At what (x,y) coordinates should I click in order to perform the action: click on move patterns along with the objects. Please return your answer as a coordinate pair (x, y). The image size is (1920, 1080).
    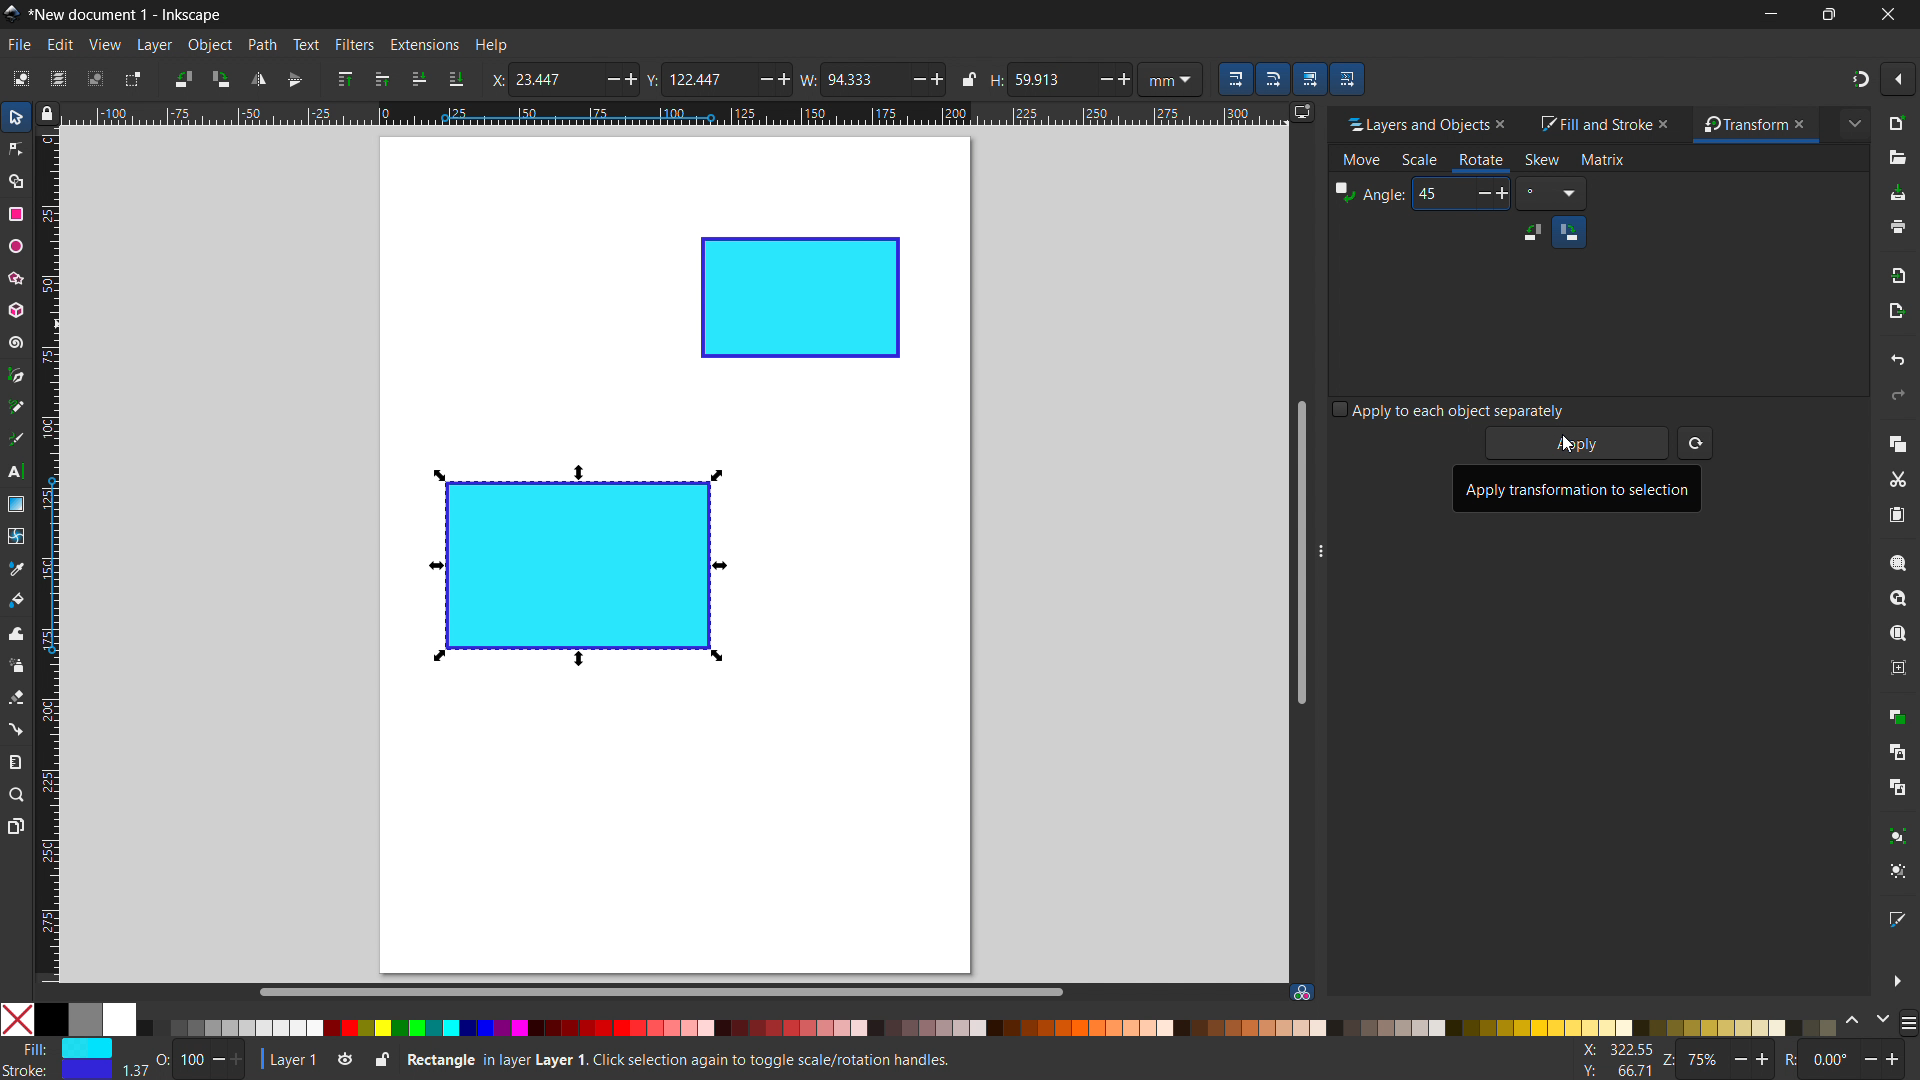
    Looking at the image, I should click on (1347, 78).